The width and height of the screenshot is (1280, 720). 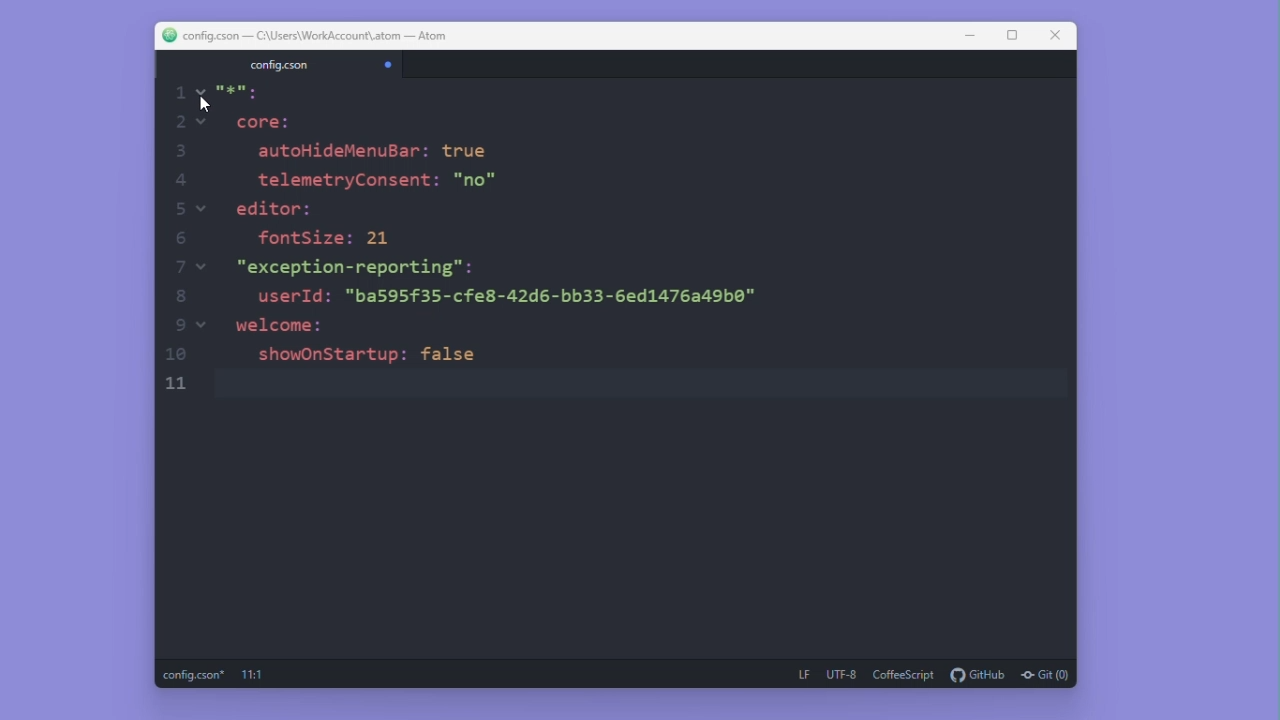 What do you see at coordinates (281, 64) in the screenshot?
I see `config.cson` at bounding box center [281, 64].